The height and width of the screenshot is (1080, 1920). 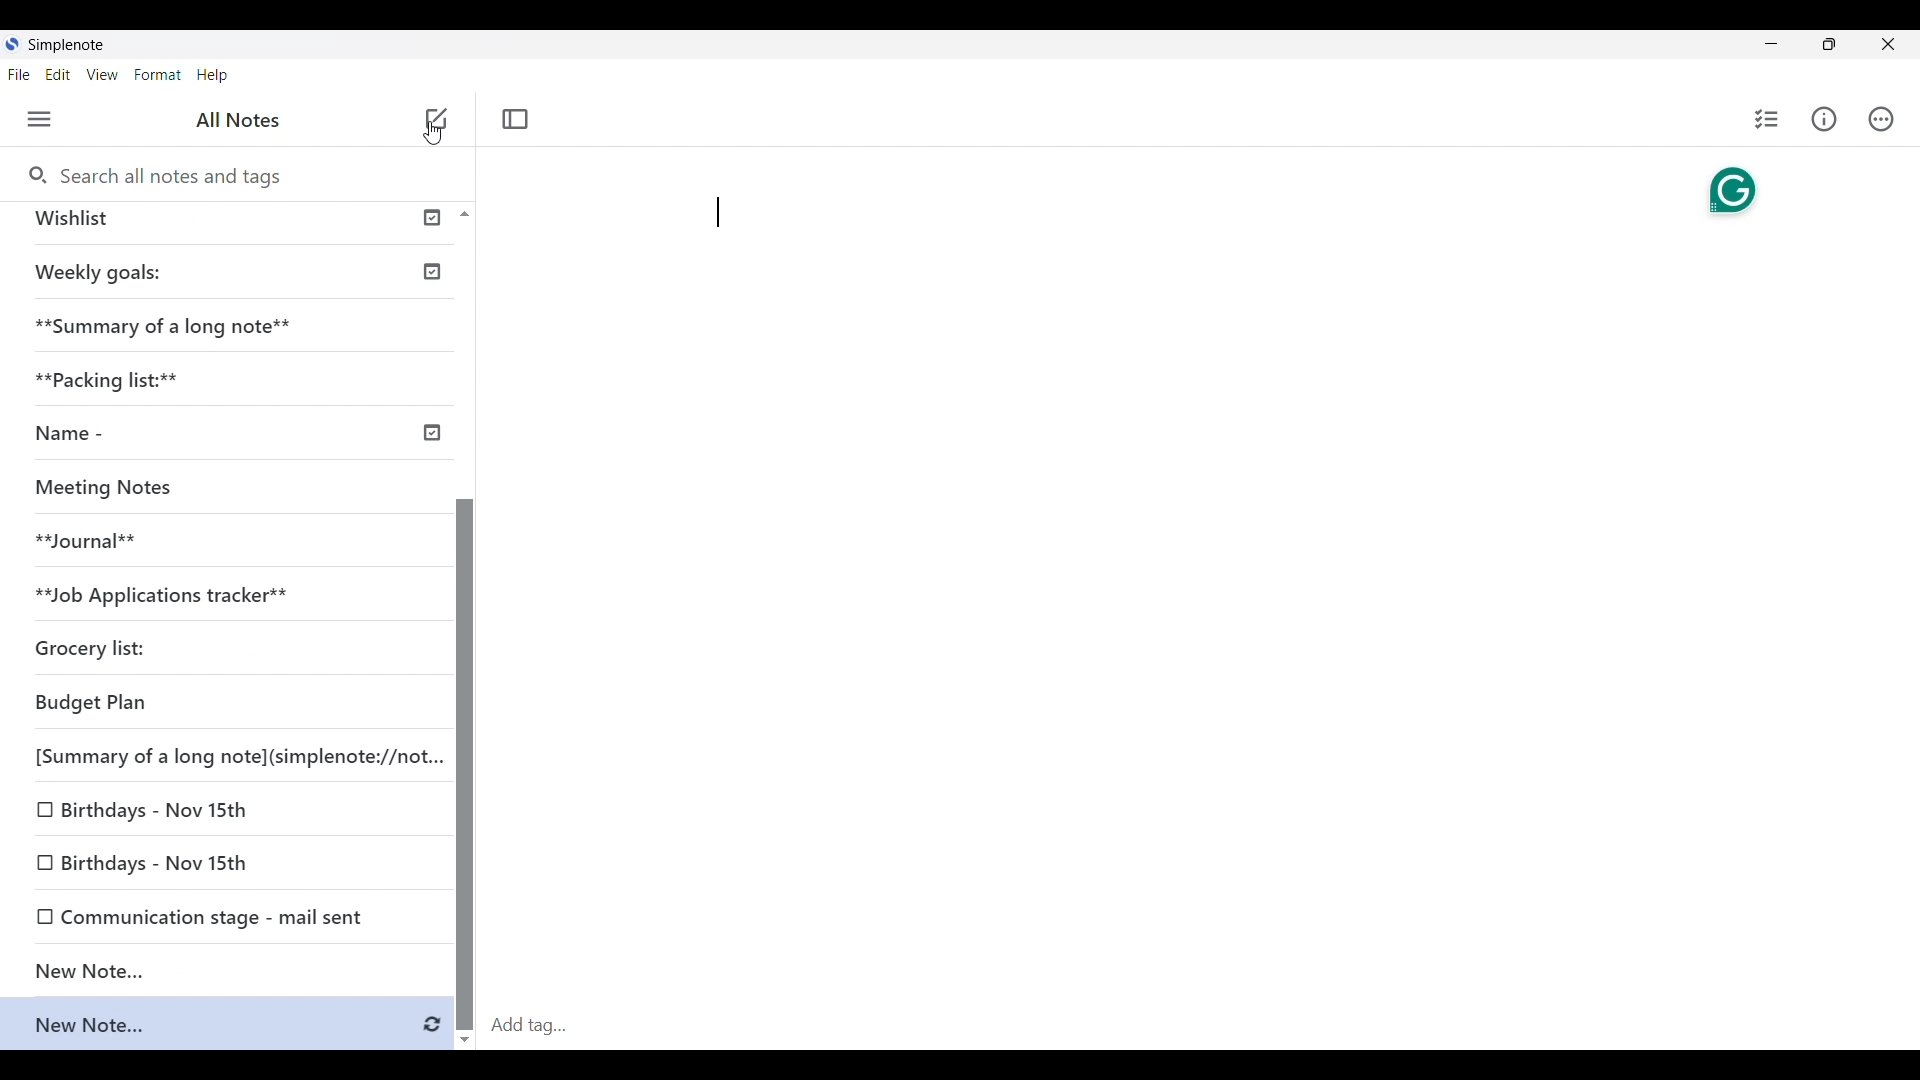 What do you see at coordinates (465, 1040) in the screenshot?
I see `Quick slide to bottom` at bounding box center [465, 1040].